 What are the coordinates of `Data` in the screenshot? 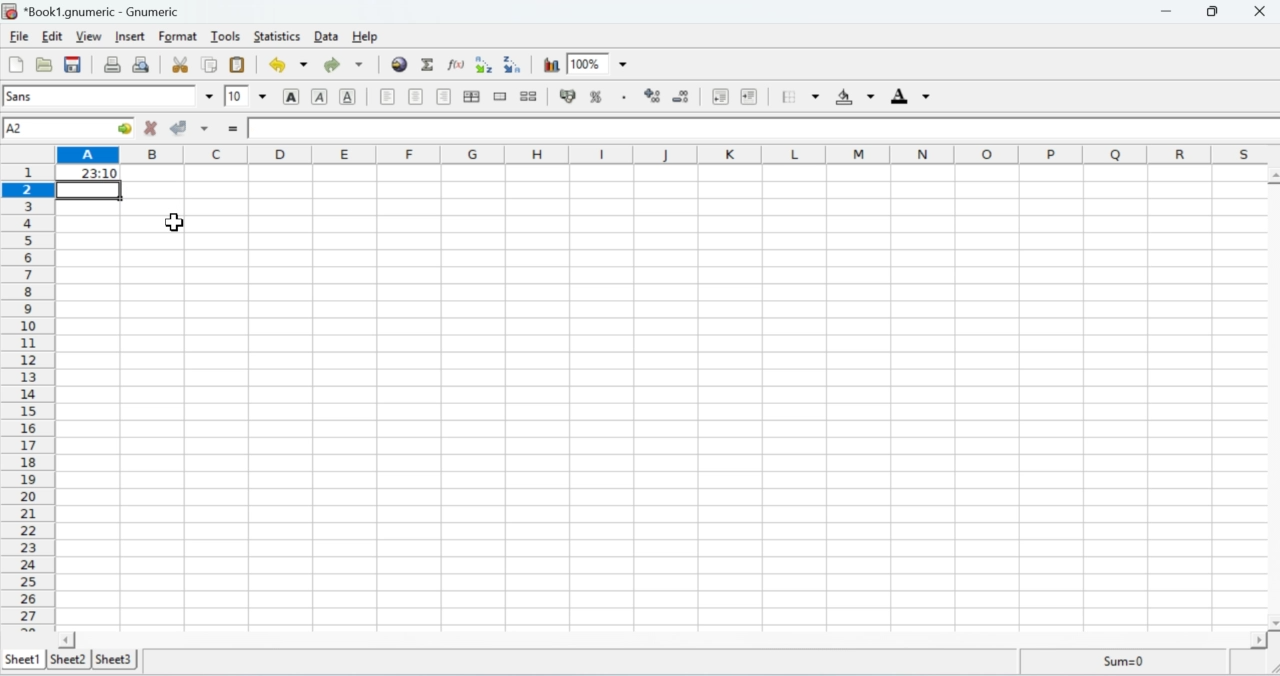 It's located at (327, 36).